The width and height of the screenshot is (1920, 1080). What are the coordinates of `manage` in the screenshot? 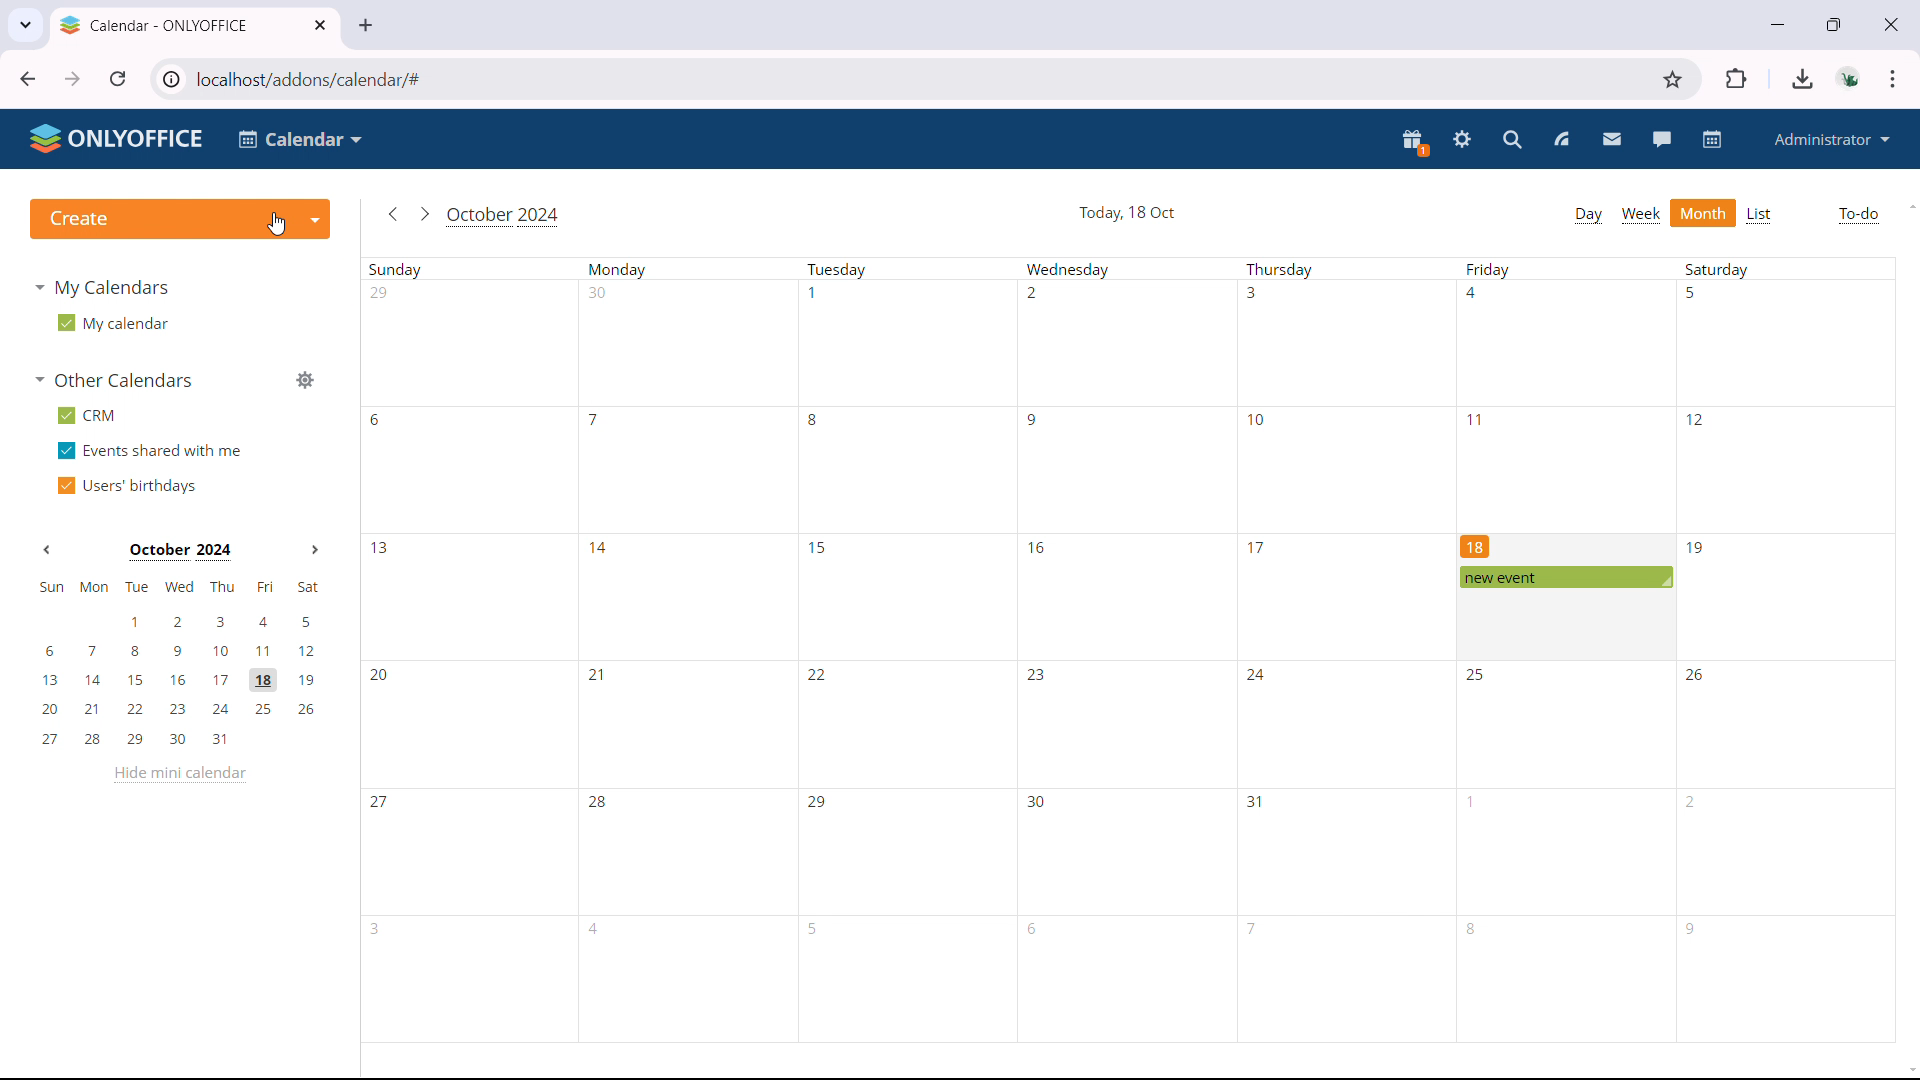 It's located at (304, 381).